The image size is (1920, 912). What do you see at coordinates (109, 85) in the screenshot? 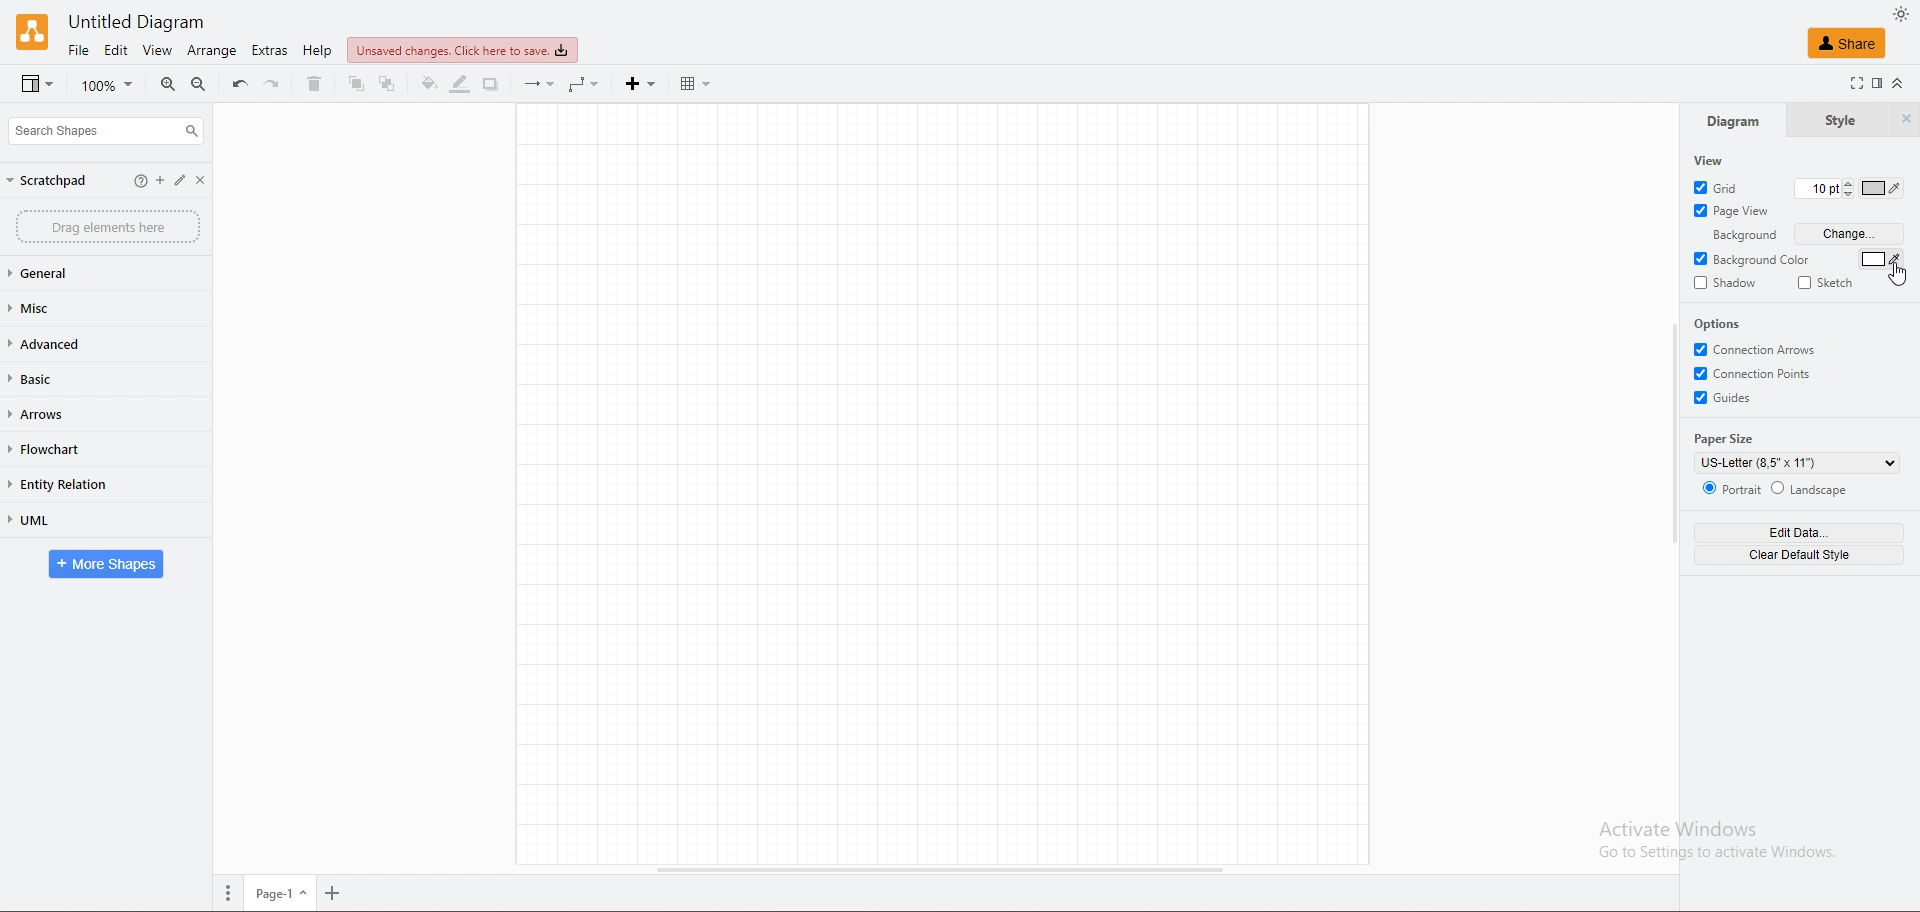
I see `zoom percentage` at bounding box center [109, 85].